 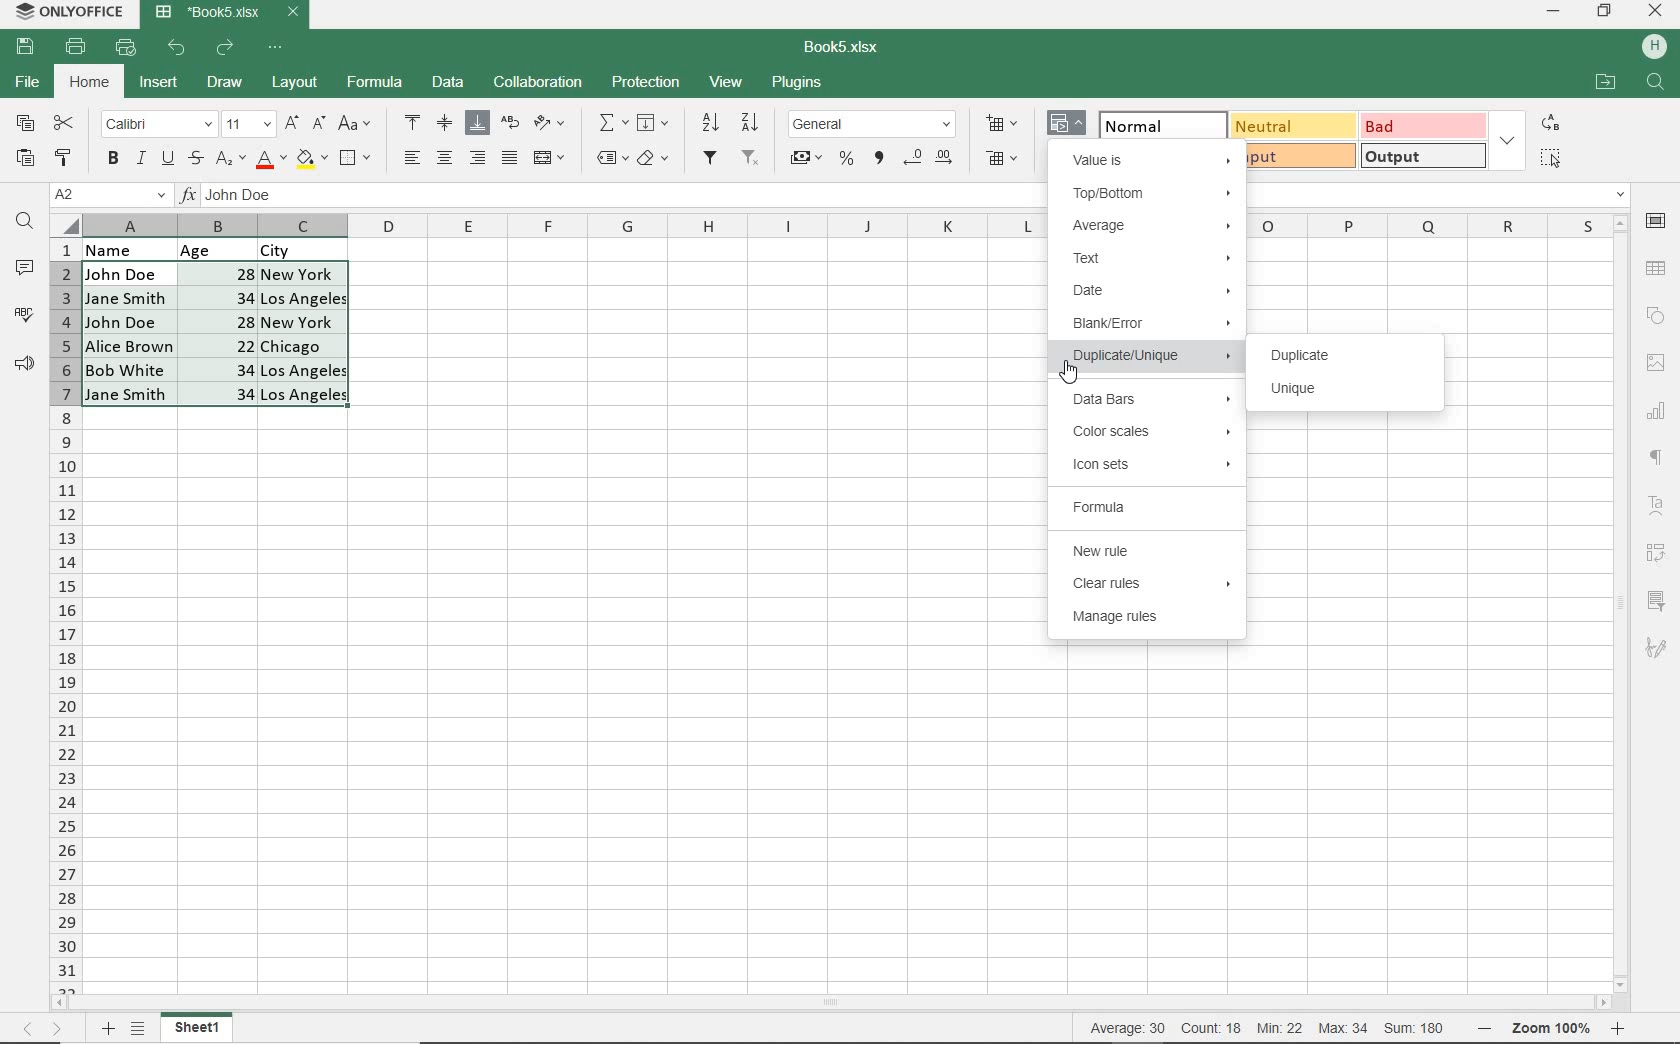 What do you see at coordinates (1152, 551) in the screenshot?
I see `NEW RULE` at bounding box center [1152, 551].